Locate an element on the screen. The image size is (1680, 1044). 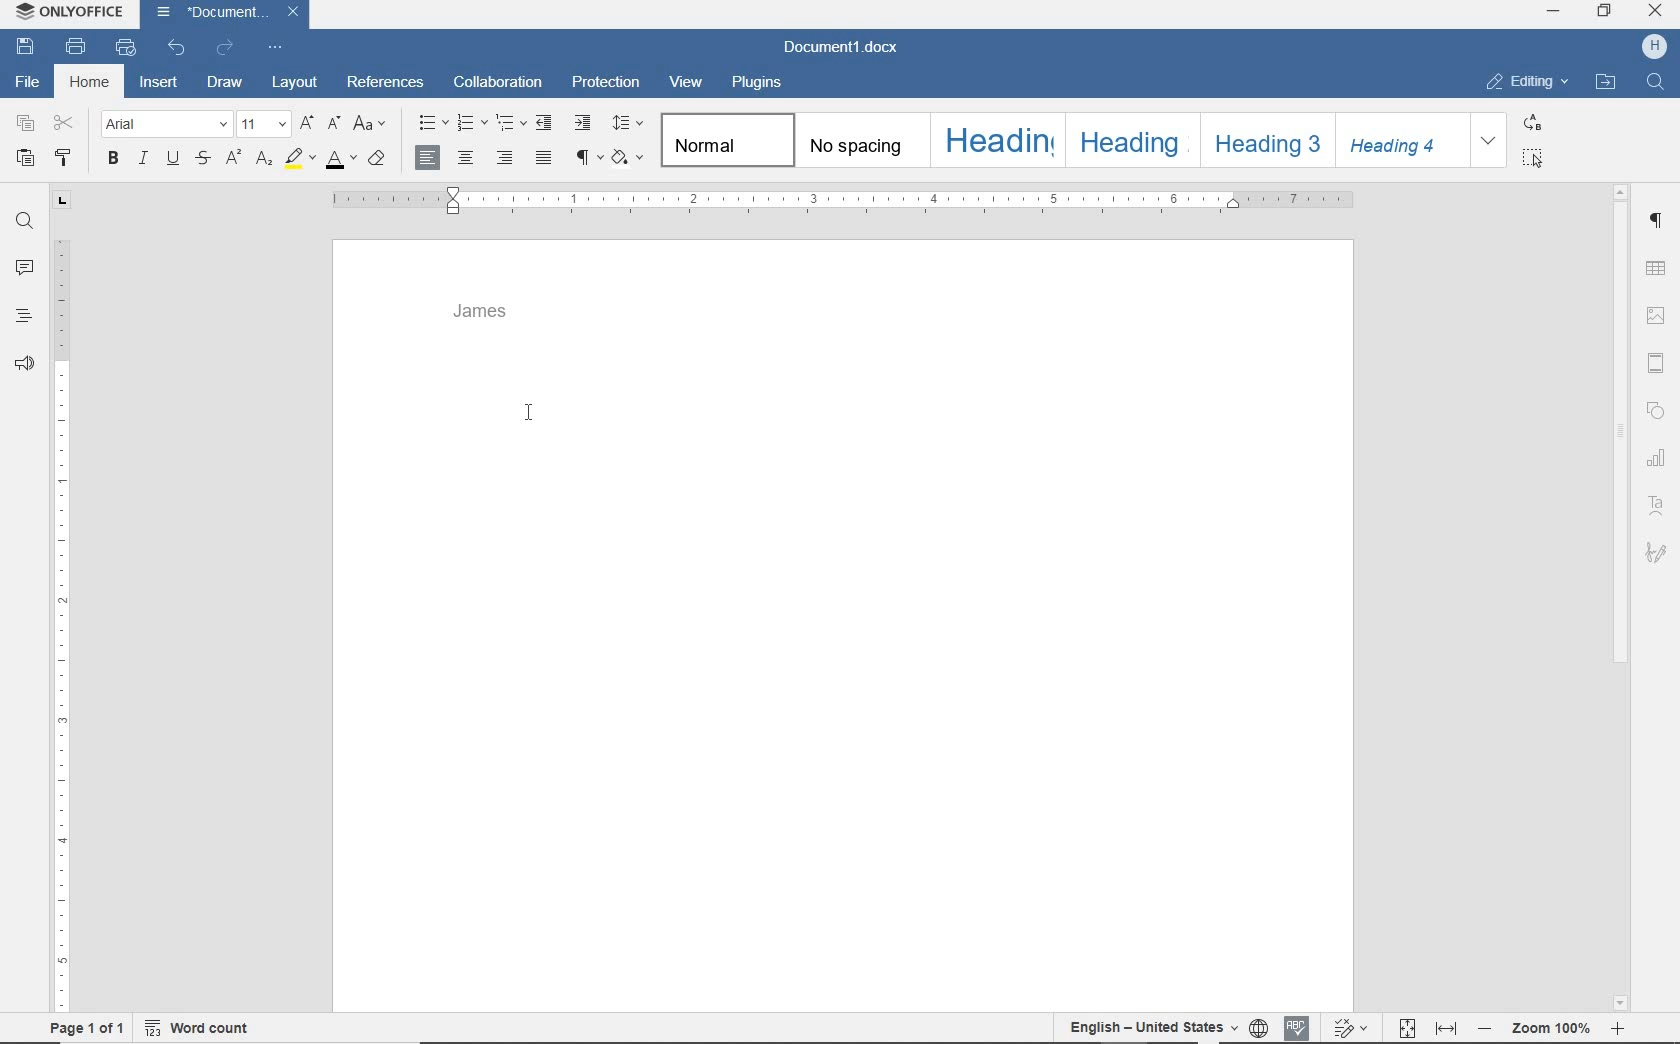
file is located at coordinates (24, 82).